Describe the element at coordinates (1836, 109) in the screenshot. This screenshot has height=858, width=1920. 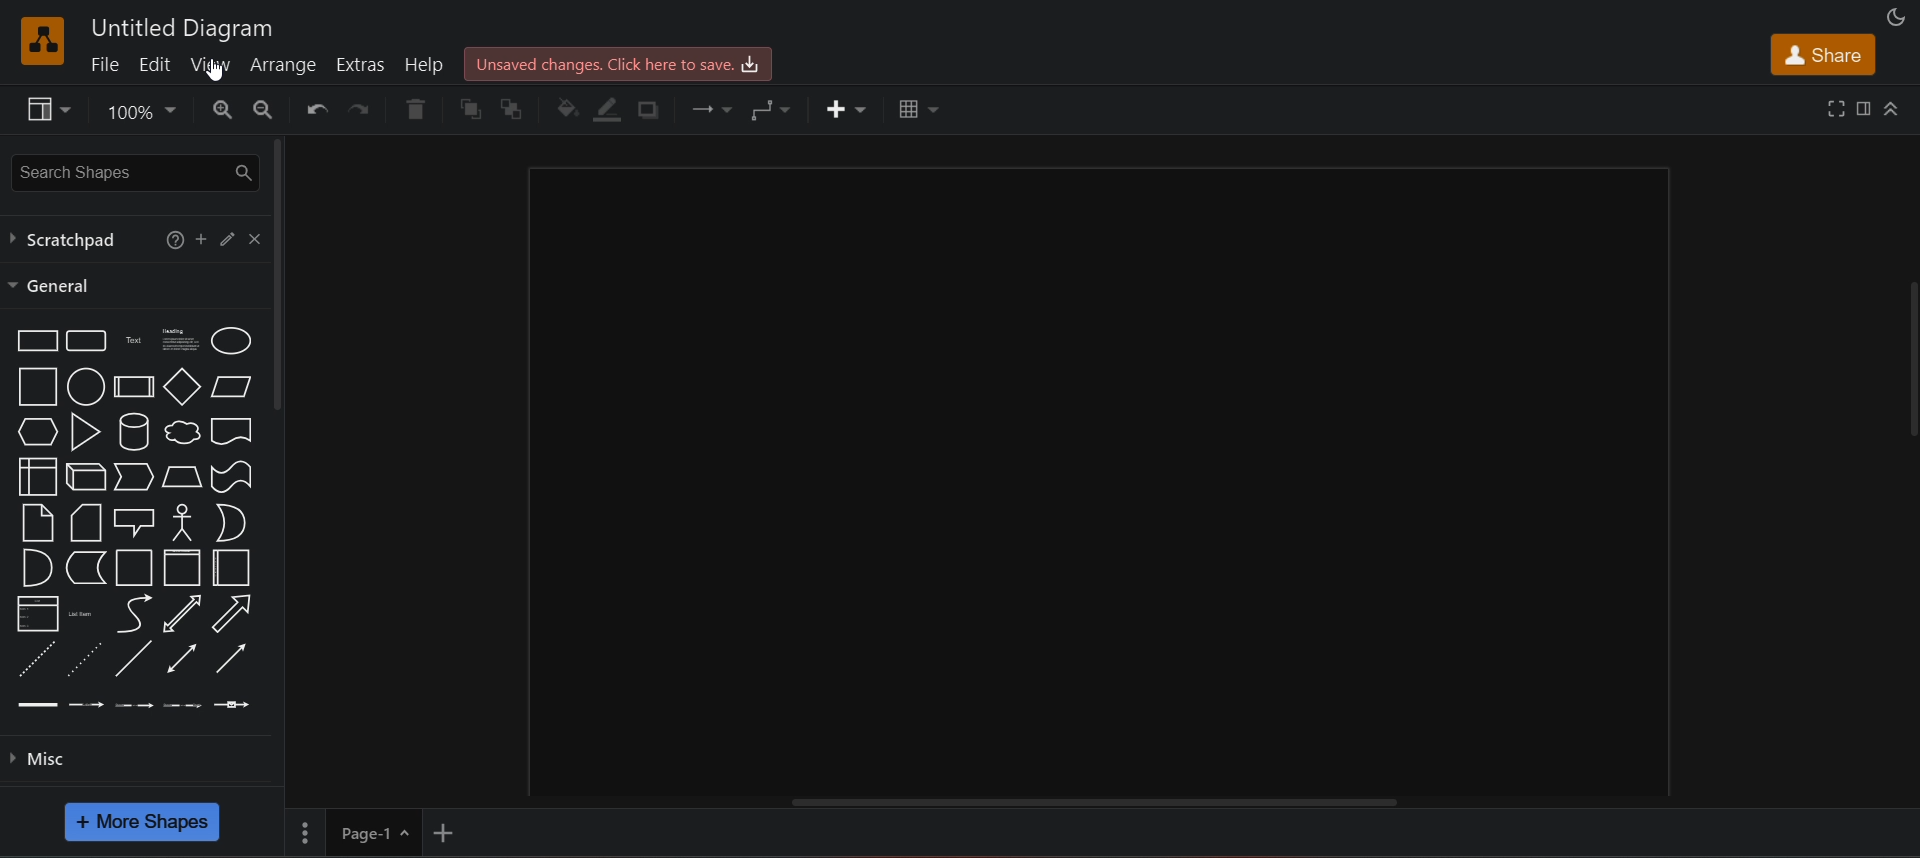
I see `fullscreen` at that location.